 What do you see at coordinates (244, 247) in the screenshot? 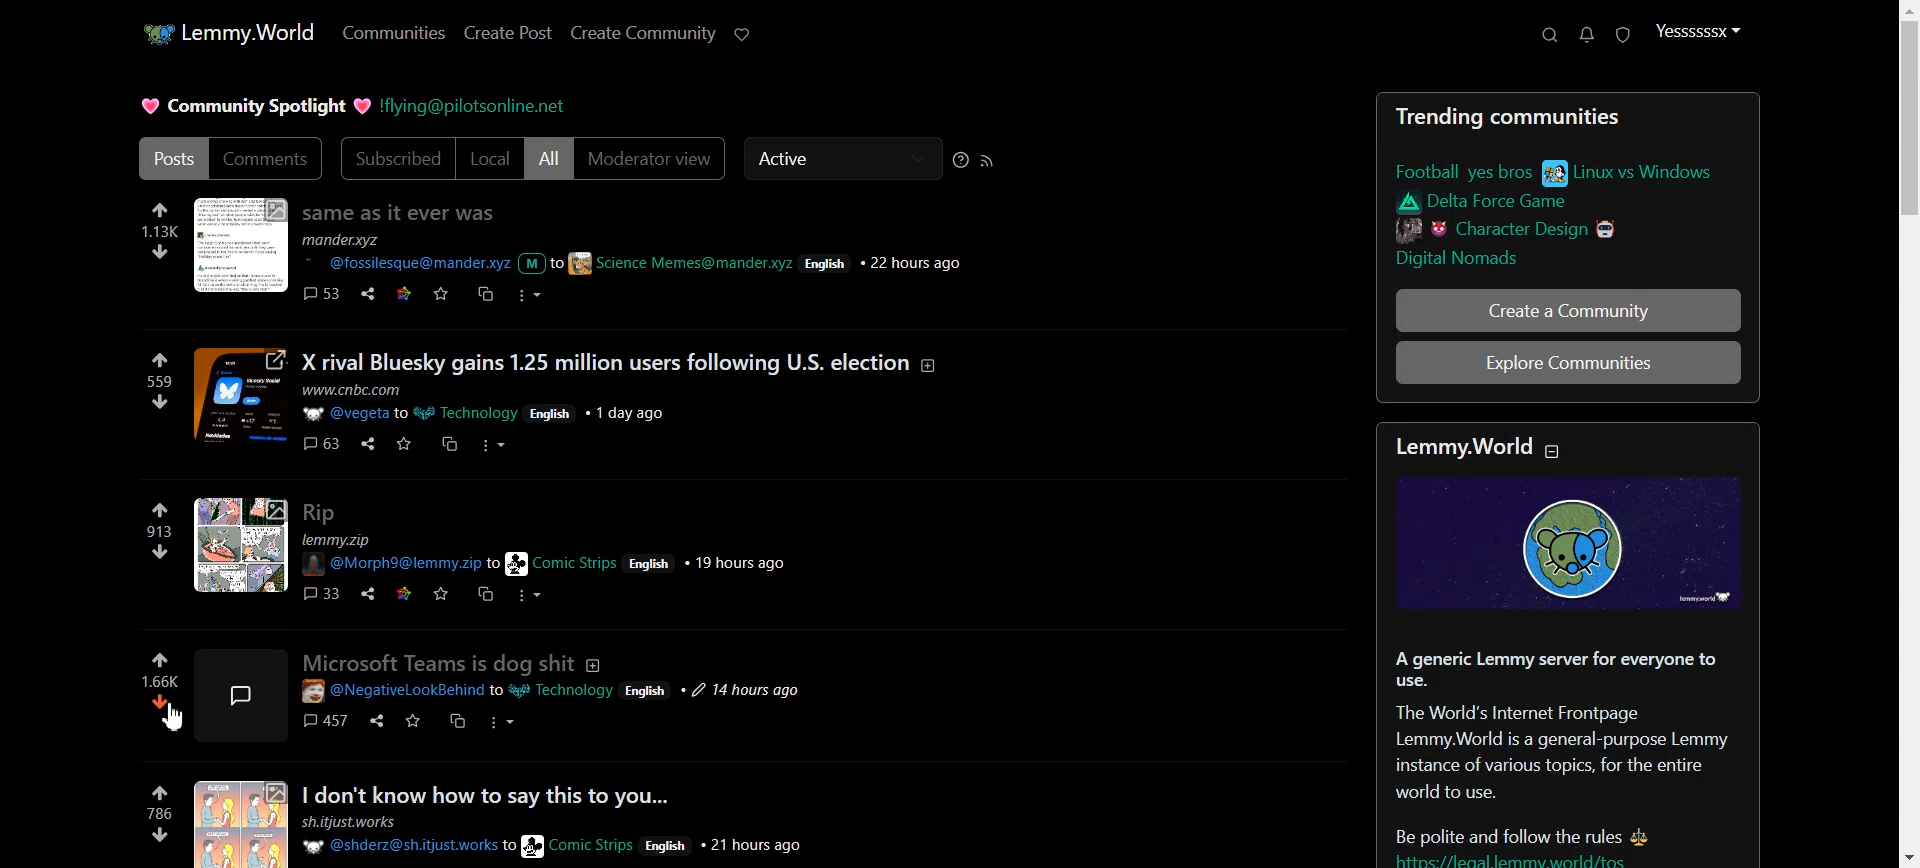
I see `image` at bounding box center [244, 247].